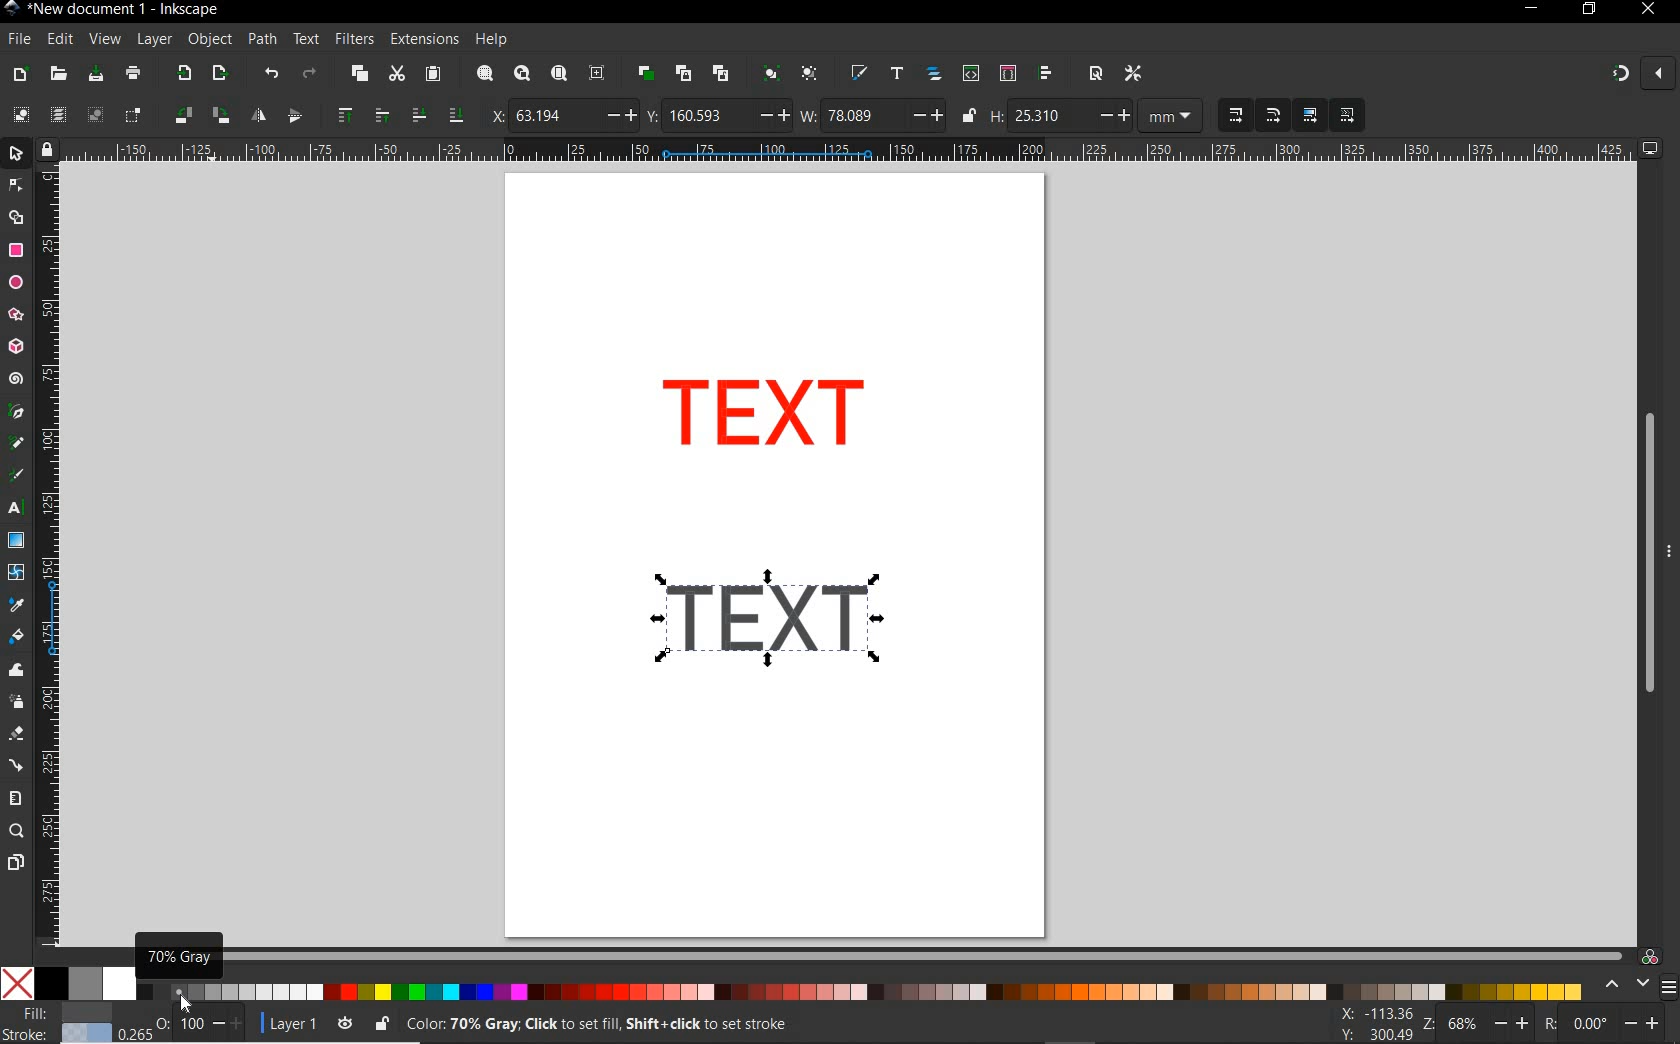 The width and height of the screenshot is (1680, 1044). Describe the element at coordinates (16, 315) in the screenshot. I see `star tool` at that location.